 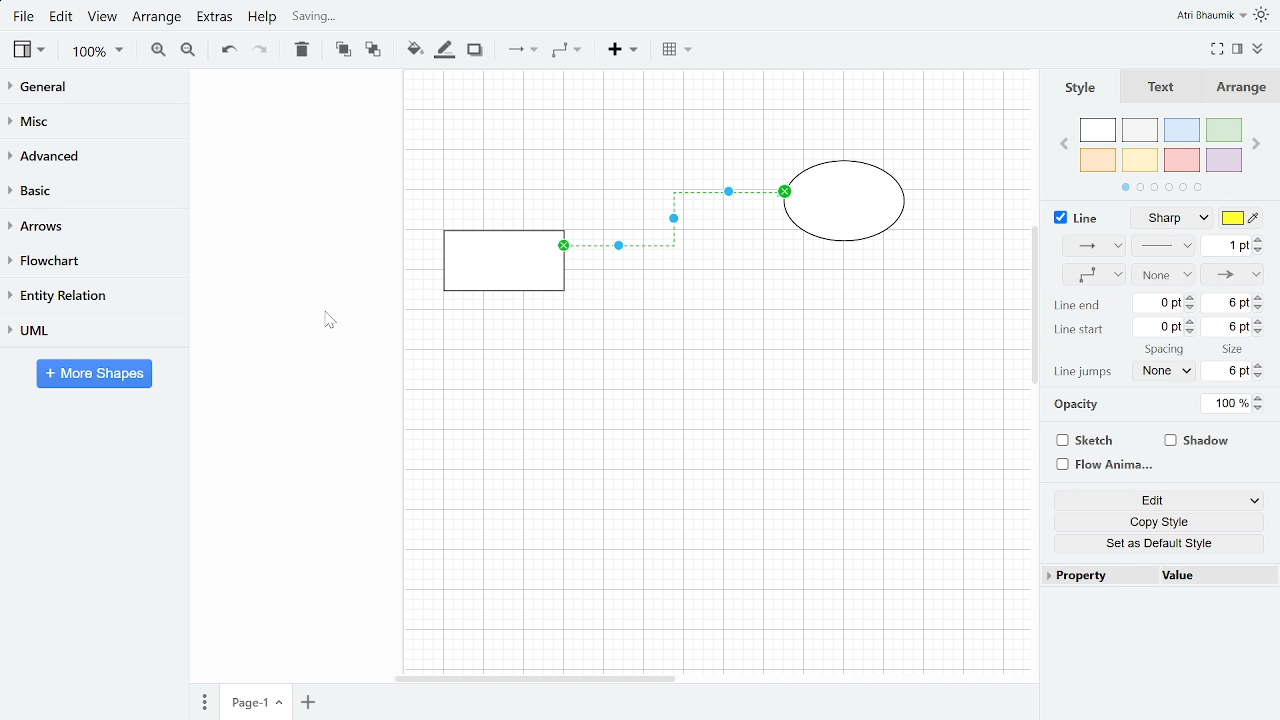 What do you see at coordinates (1212, 15) in the screenshot?
I see `Profile "Atri Bhaumik"` at bounding box center [1212, 15].